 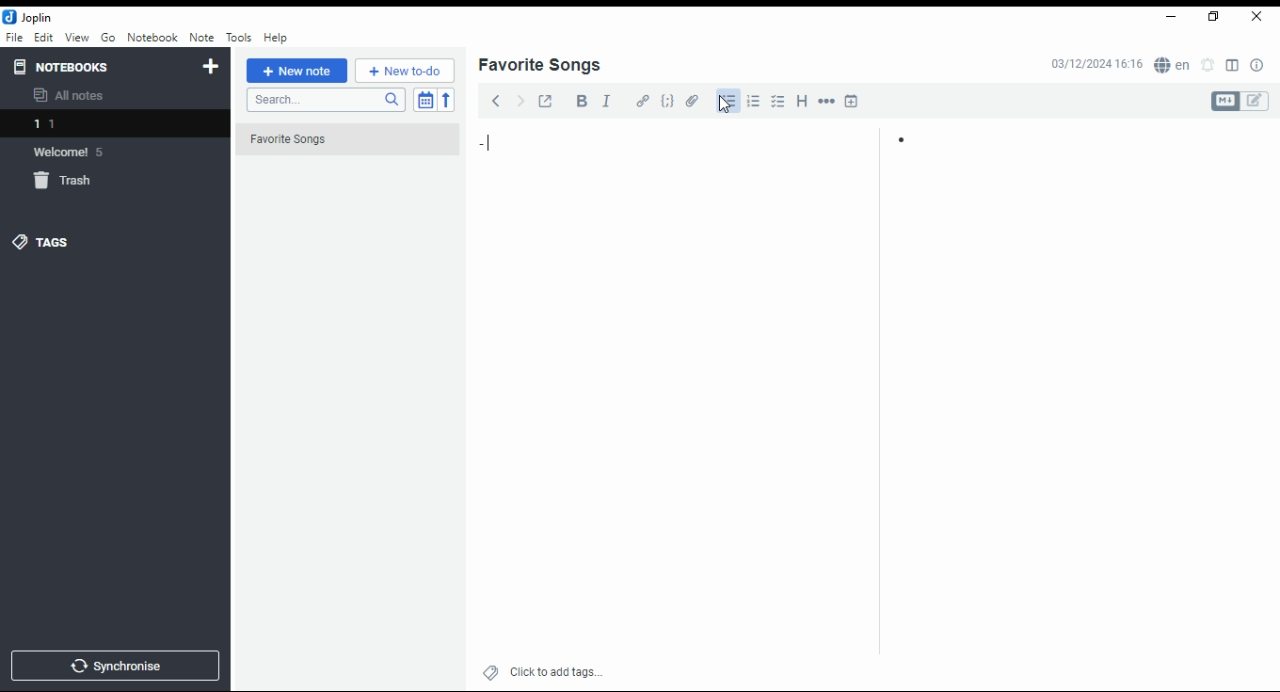 What do you see at coordinates (201, 37) in the screenshot?
I see `note` at bounding box center [201, 37].